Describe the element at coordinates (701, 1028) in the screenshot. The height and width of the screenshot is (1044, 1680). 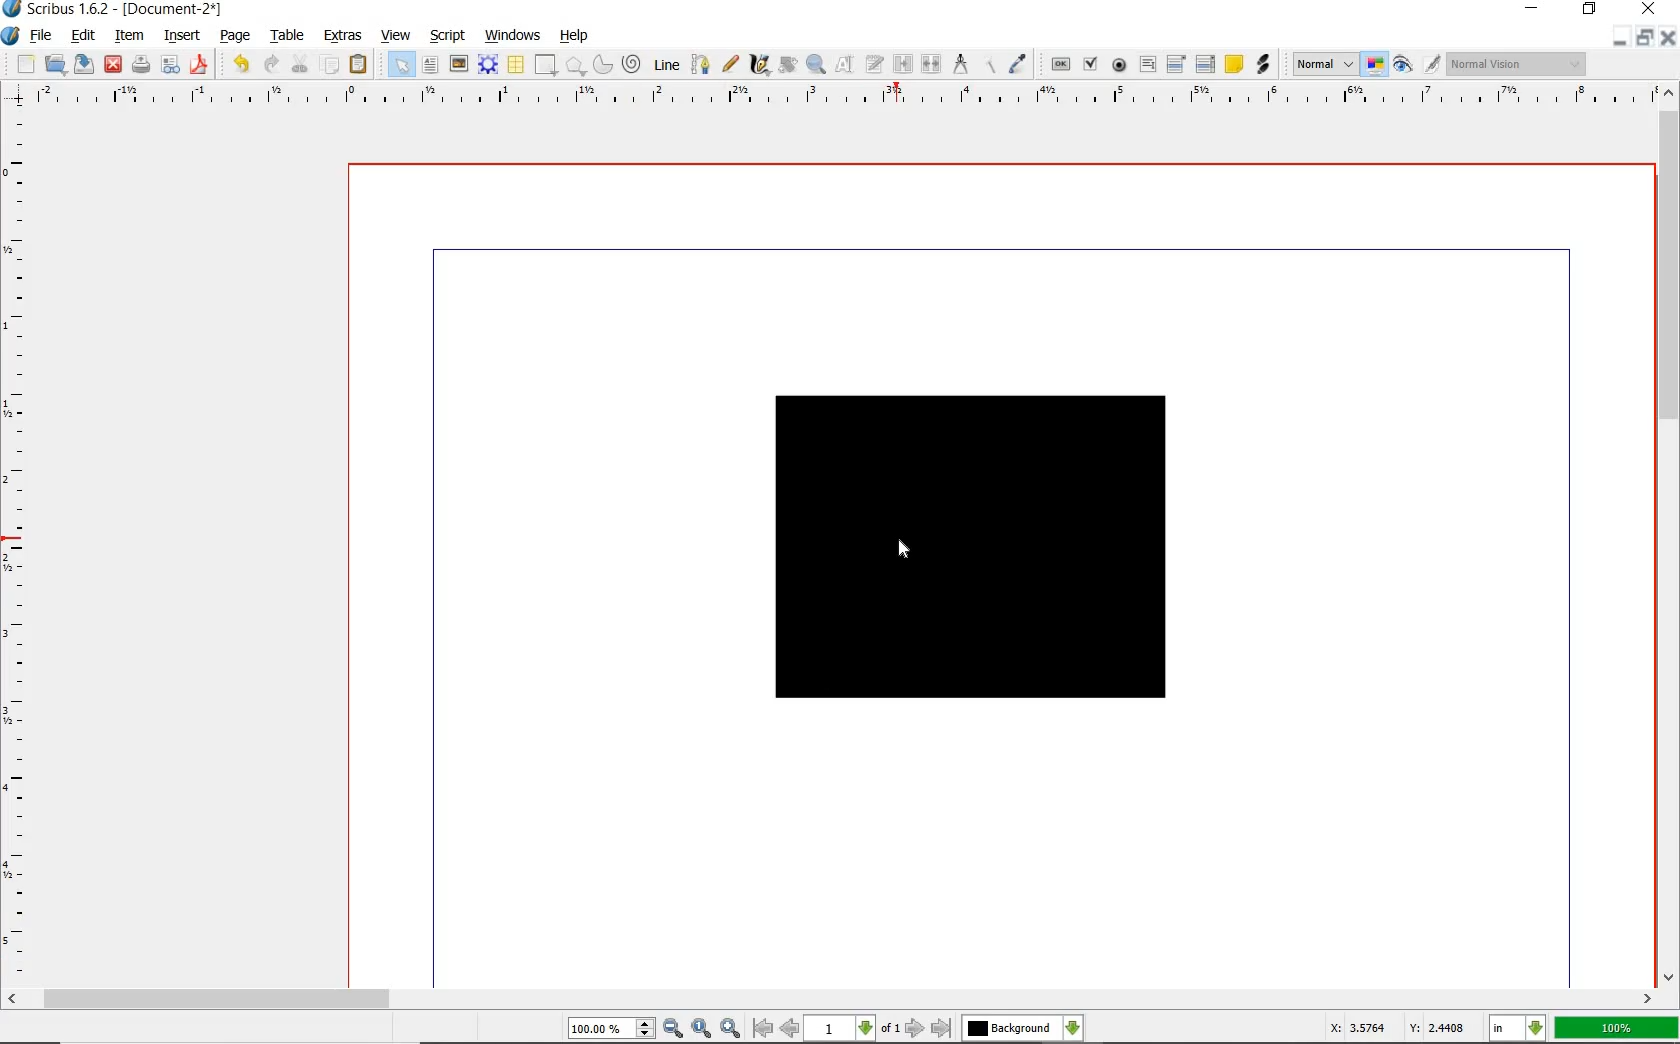
I see `zoom to` at that location.